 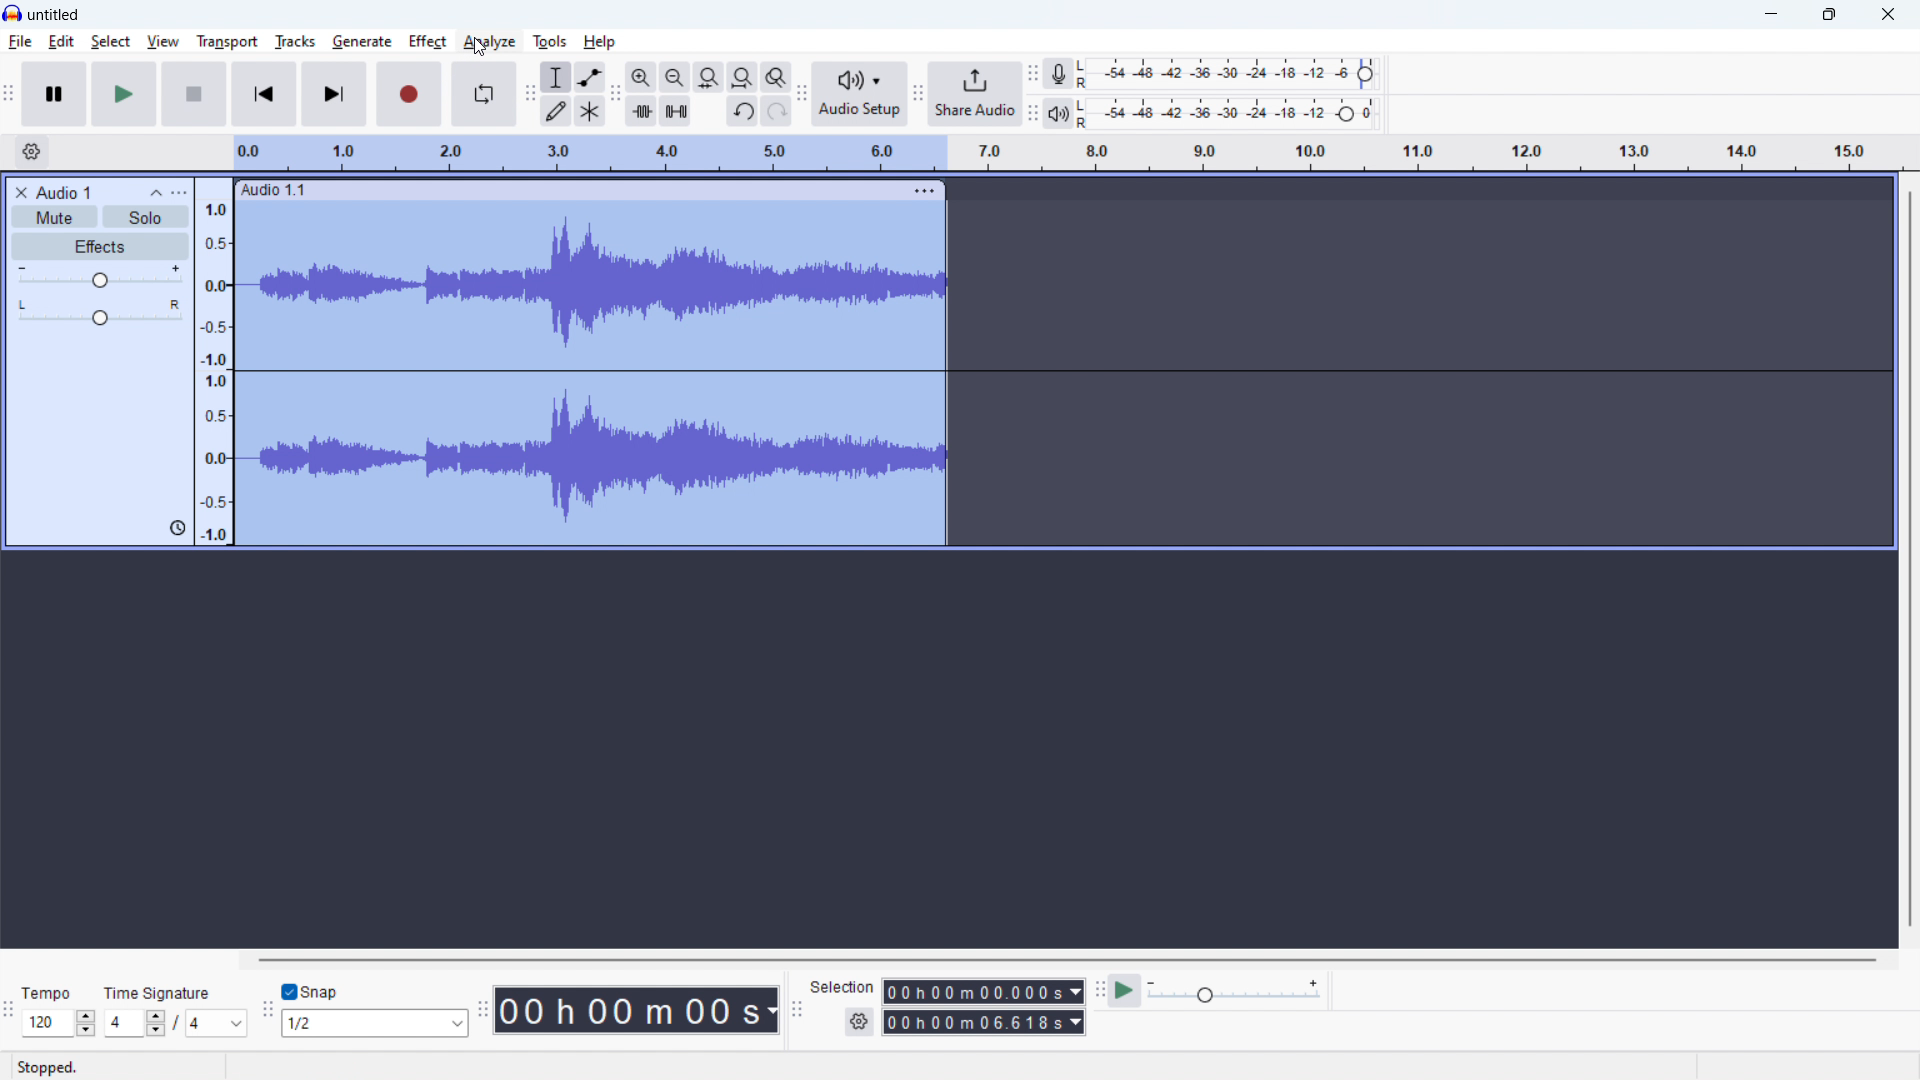 What do you see at coordinates (54, 1067) in the screenshot?
I see `Stopped` at bounding box center [54, 1067].